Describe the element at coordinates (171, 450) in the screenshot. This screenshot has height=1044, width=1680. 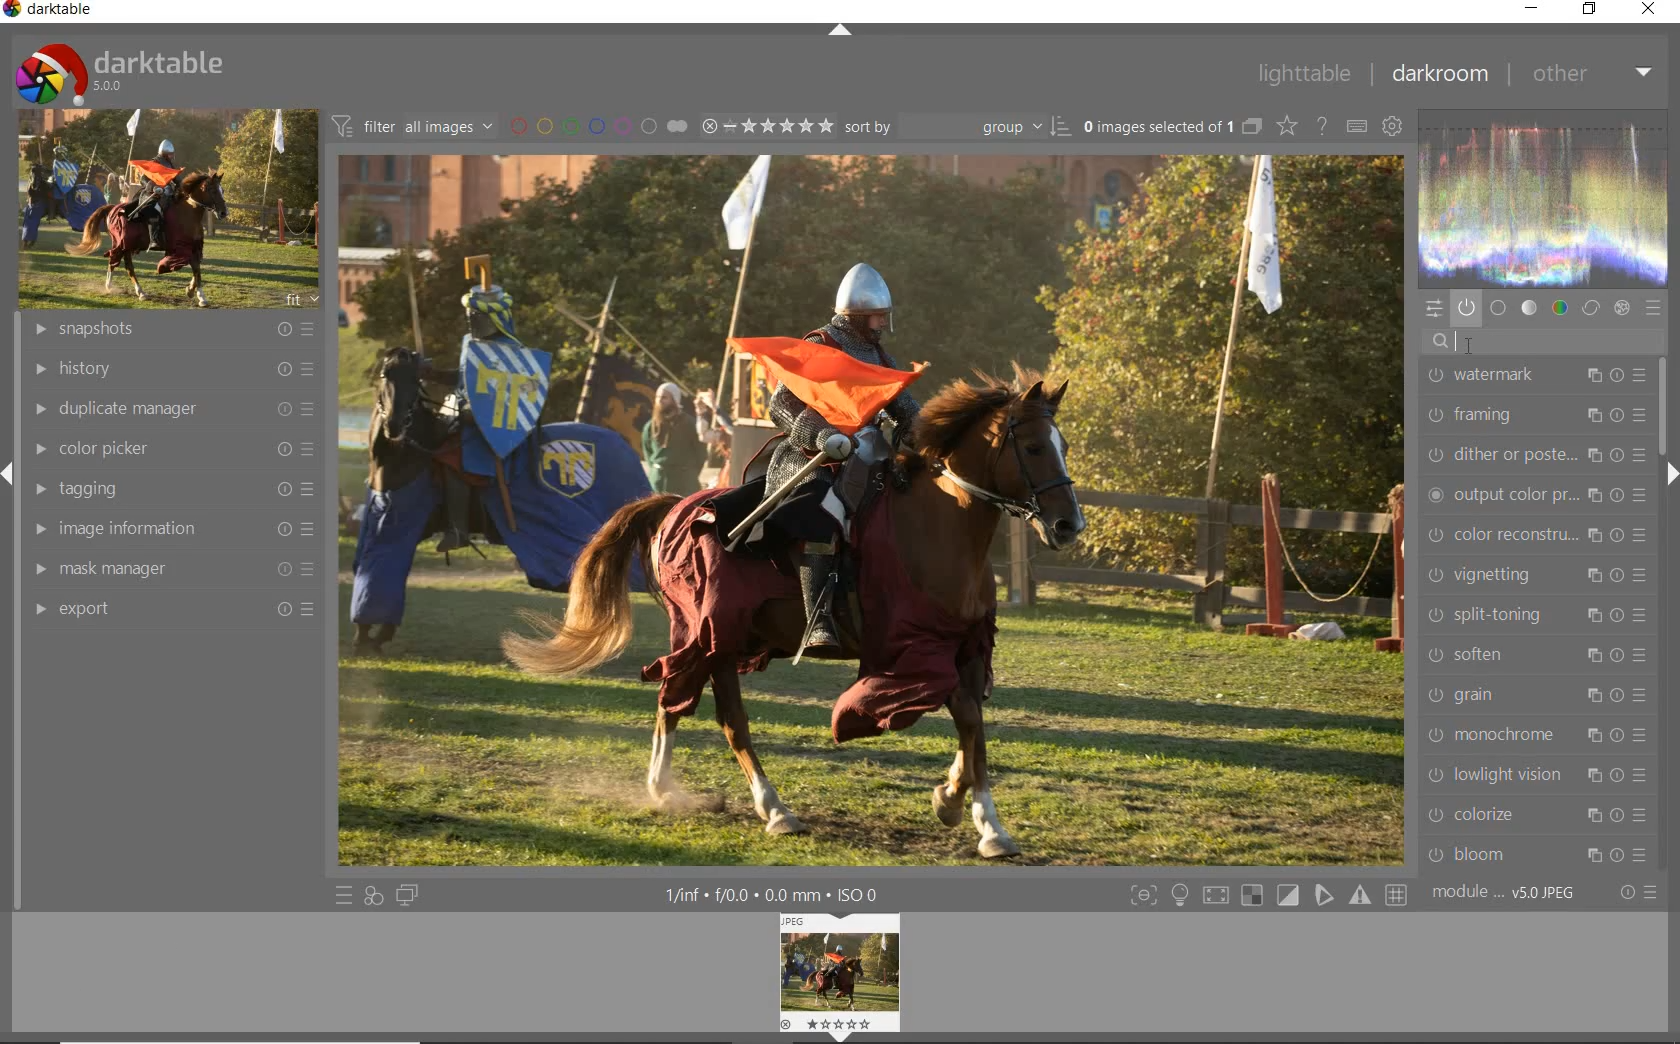
I see `color picker` at that location.